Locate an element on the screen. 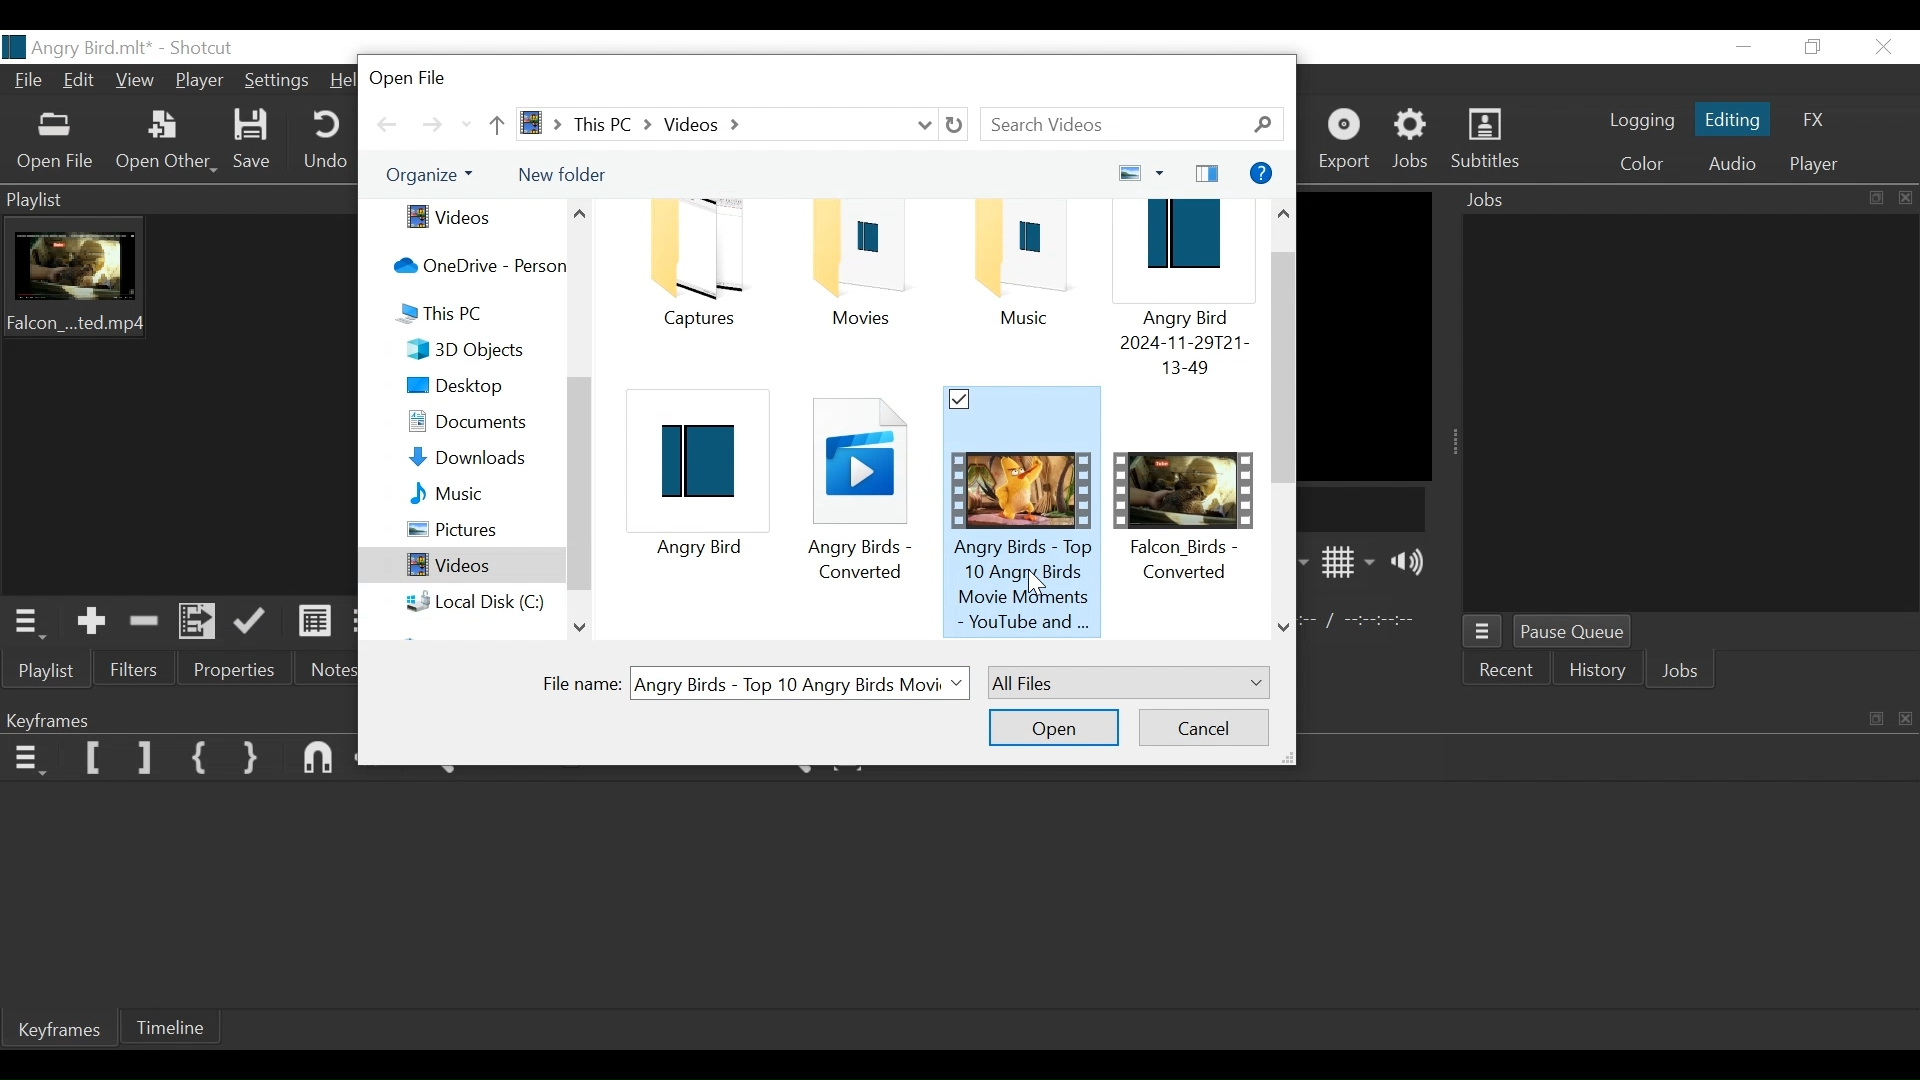  Project File is located at coordinates (704, 527).